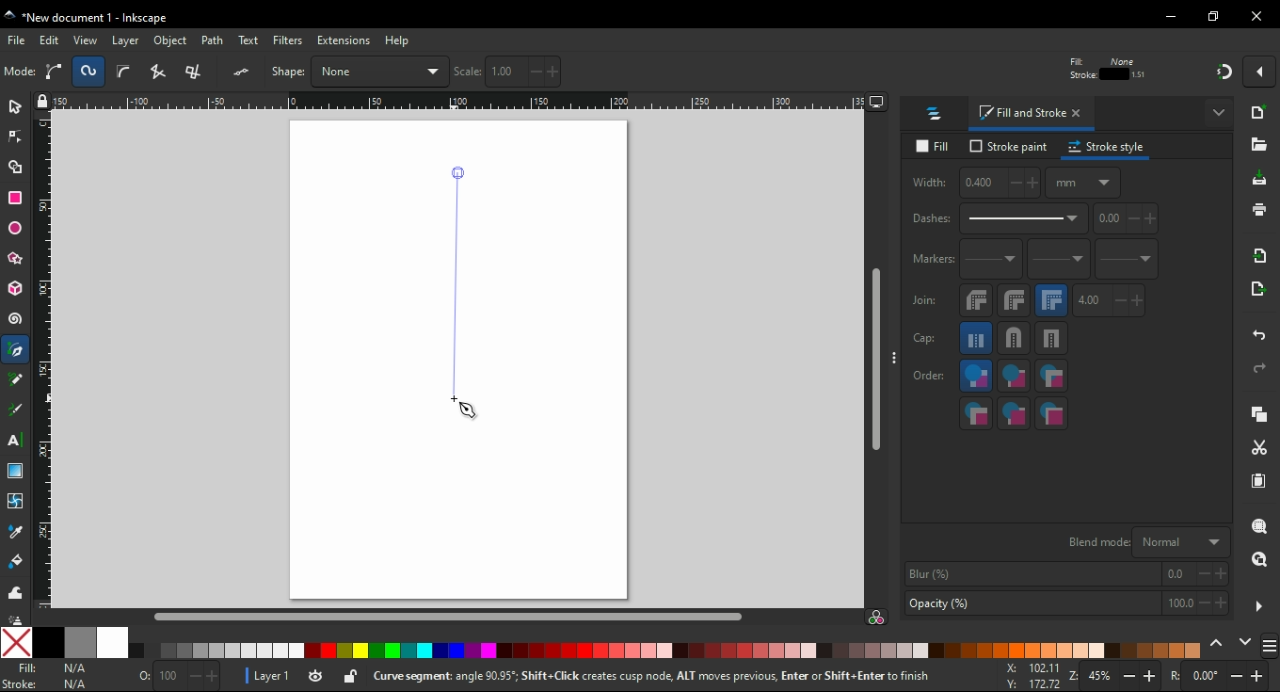  Describe the element at coordinates (875, 650) in the screenshot. I see `color tone pallete` at that location.